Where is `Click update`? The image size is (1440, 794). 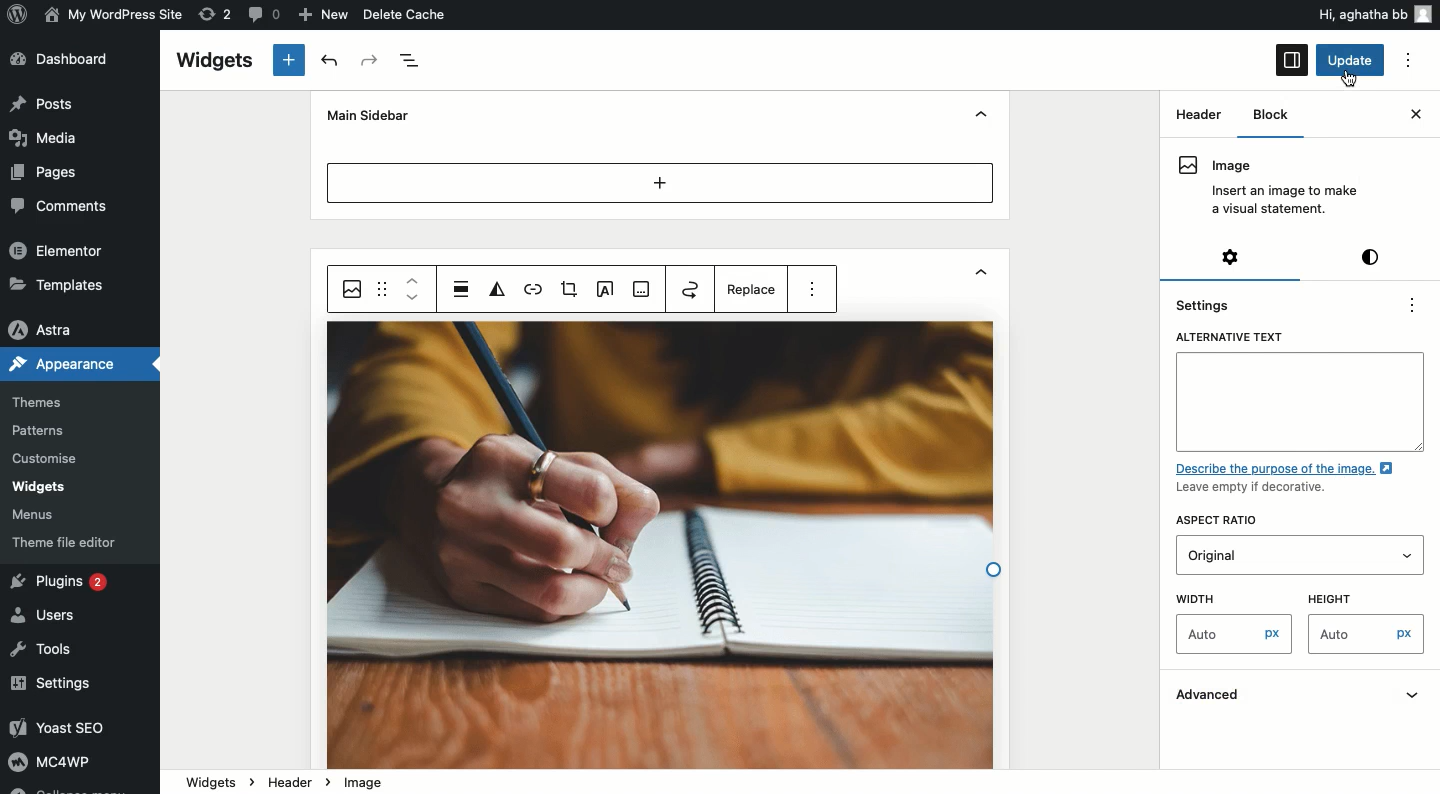 Click update is located at coordinates (1352, 61).